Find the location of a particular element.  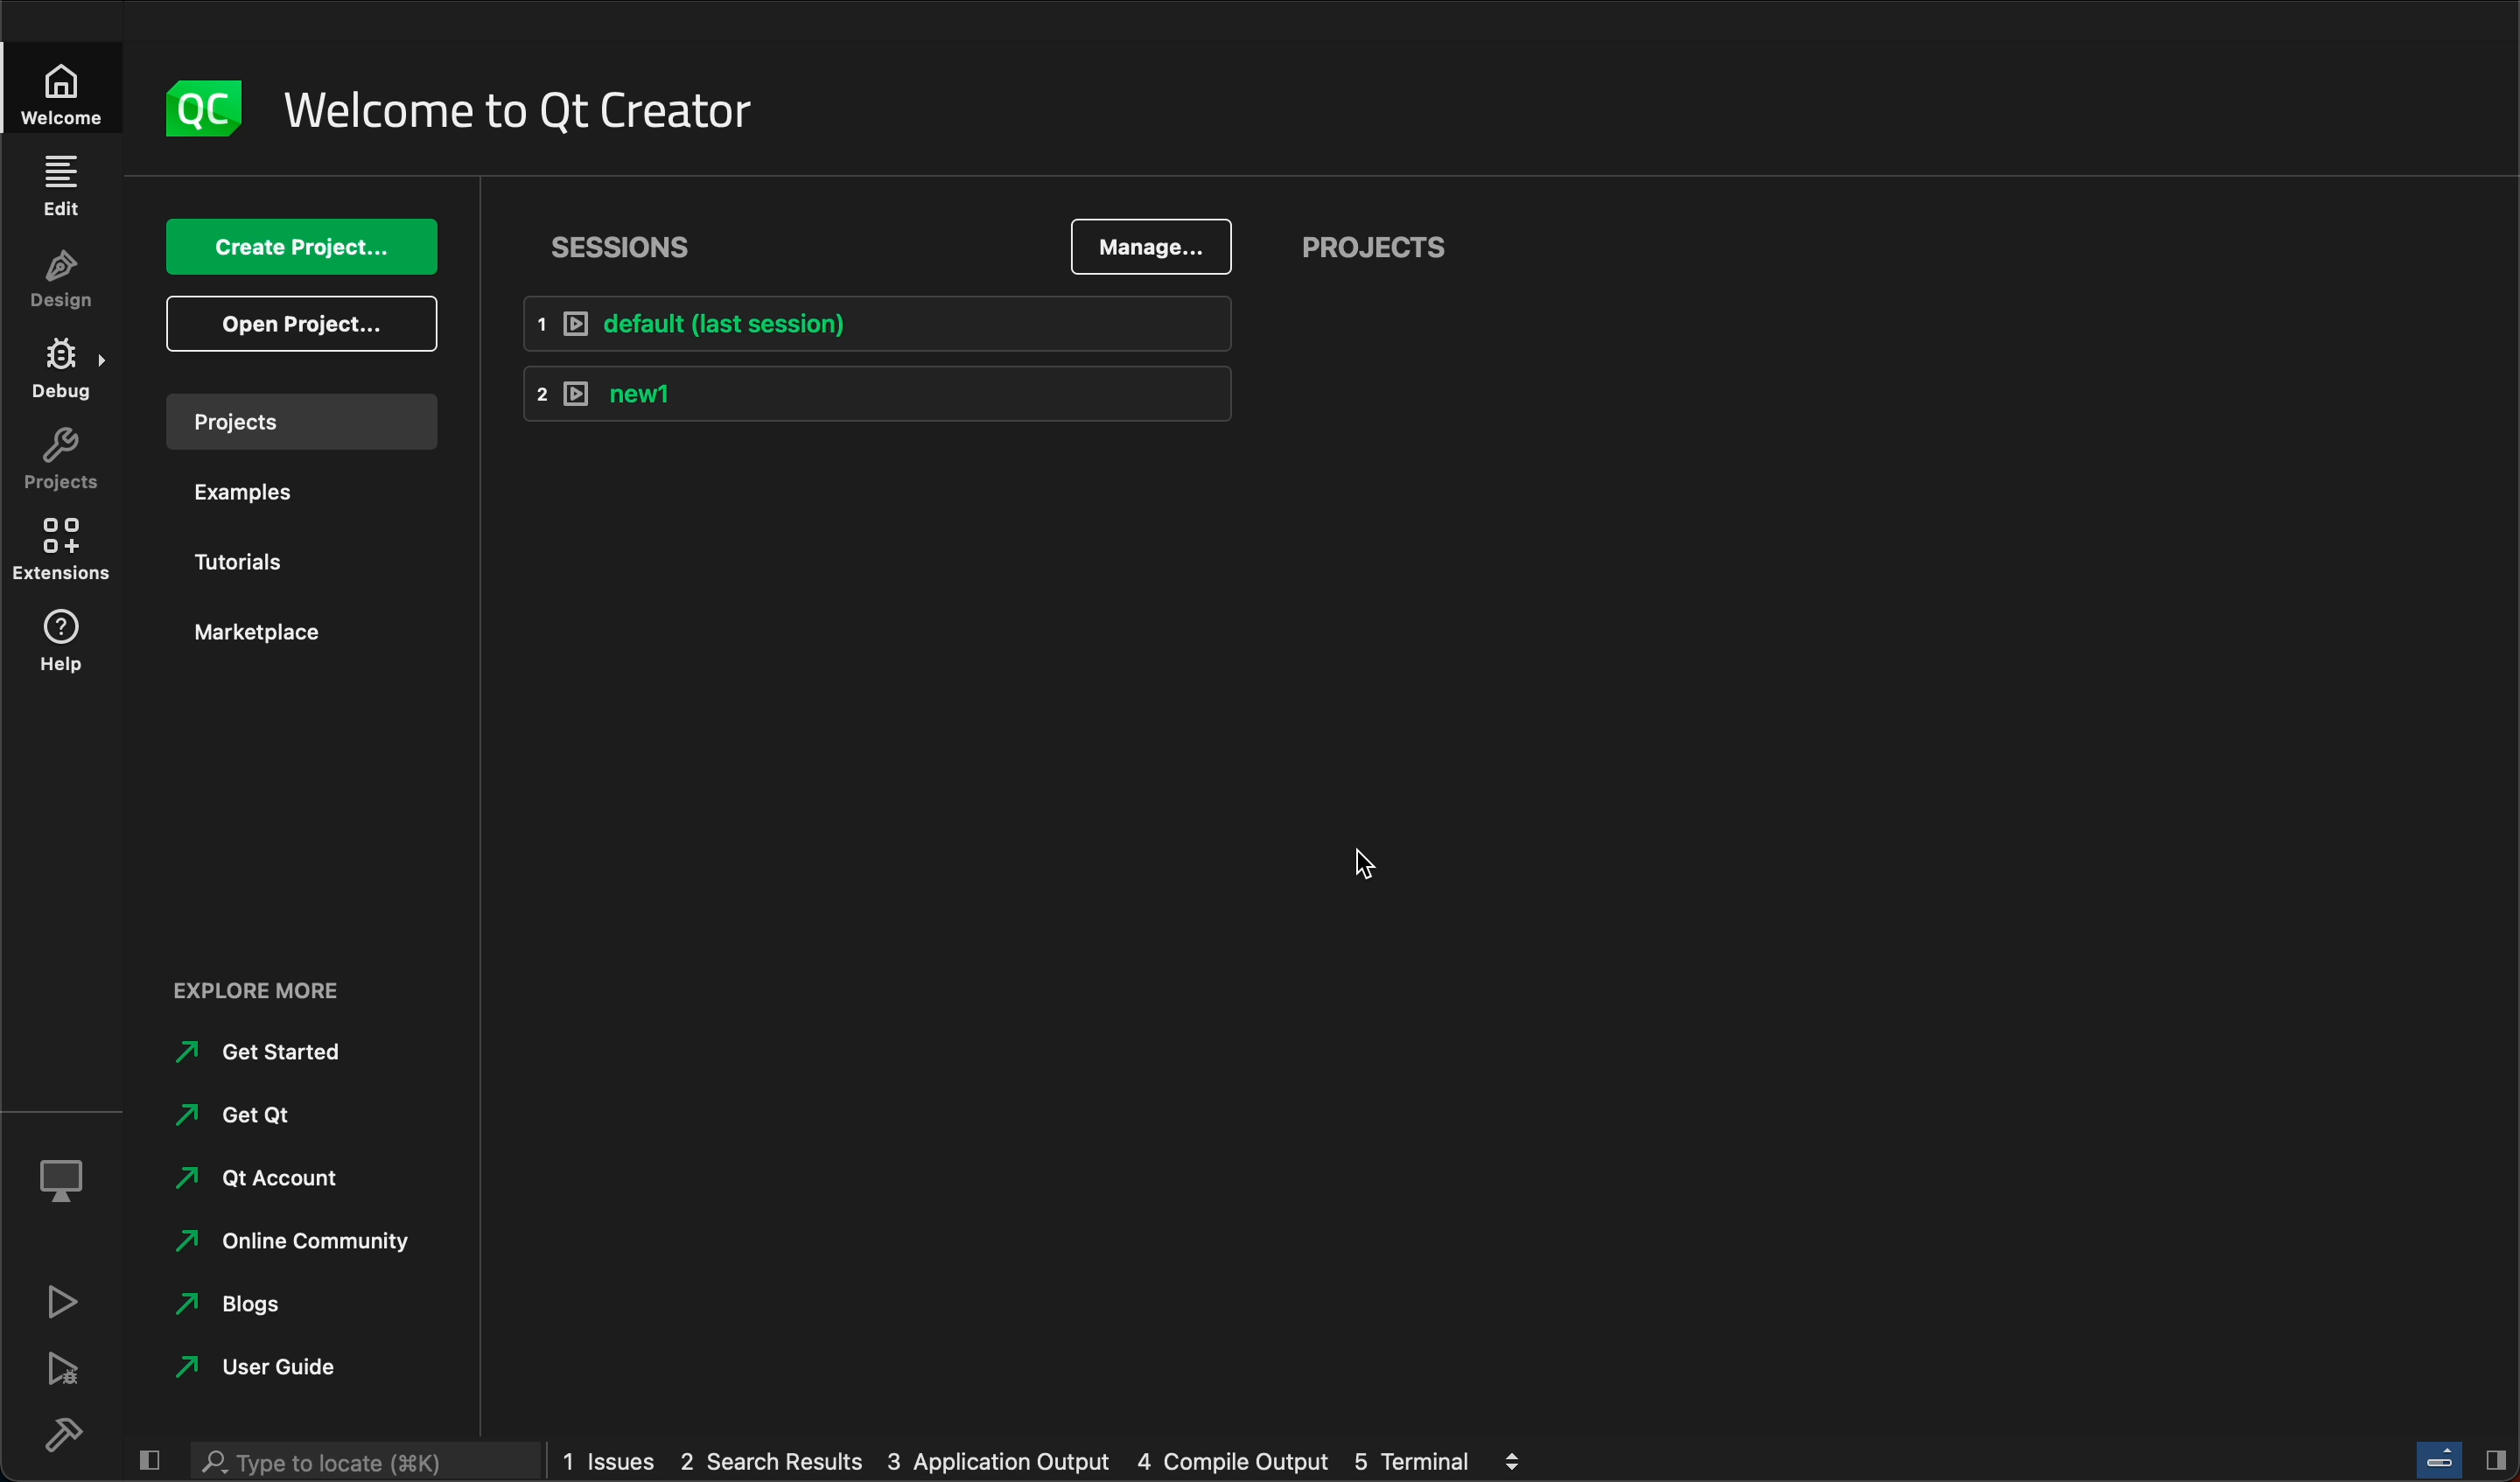

view output is located at coordinates (1514, 1455).